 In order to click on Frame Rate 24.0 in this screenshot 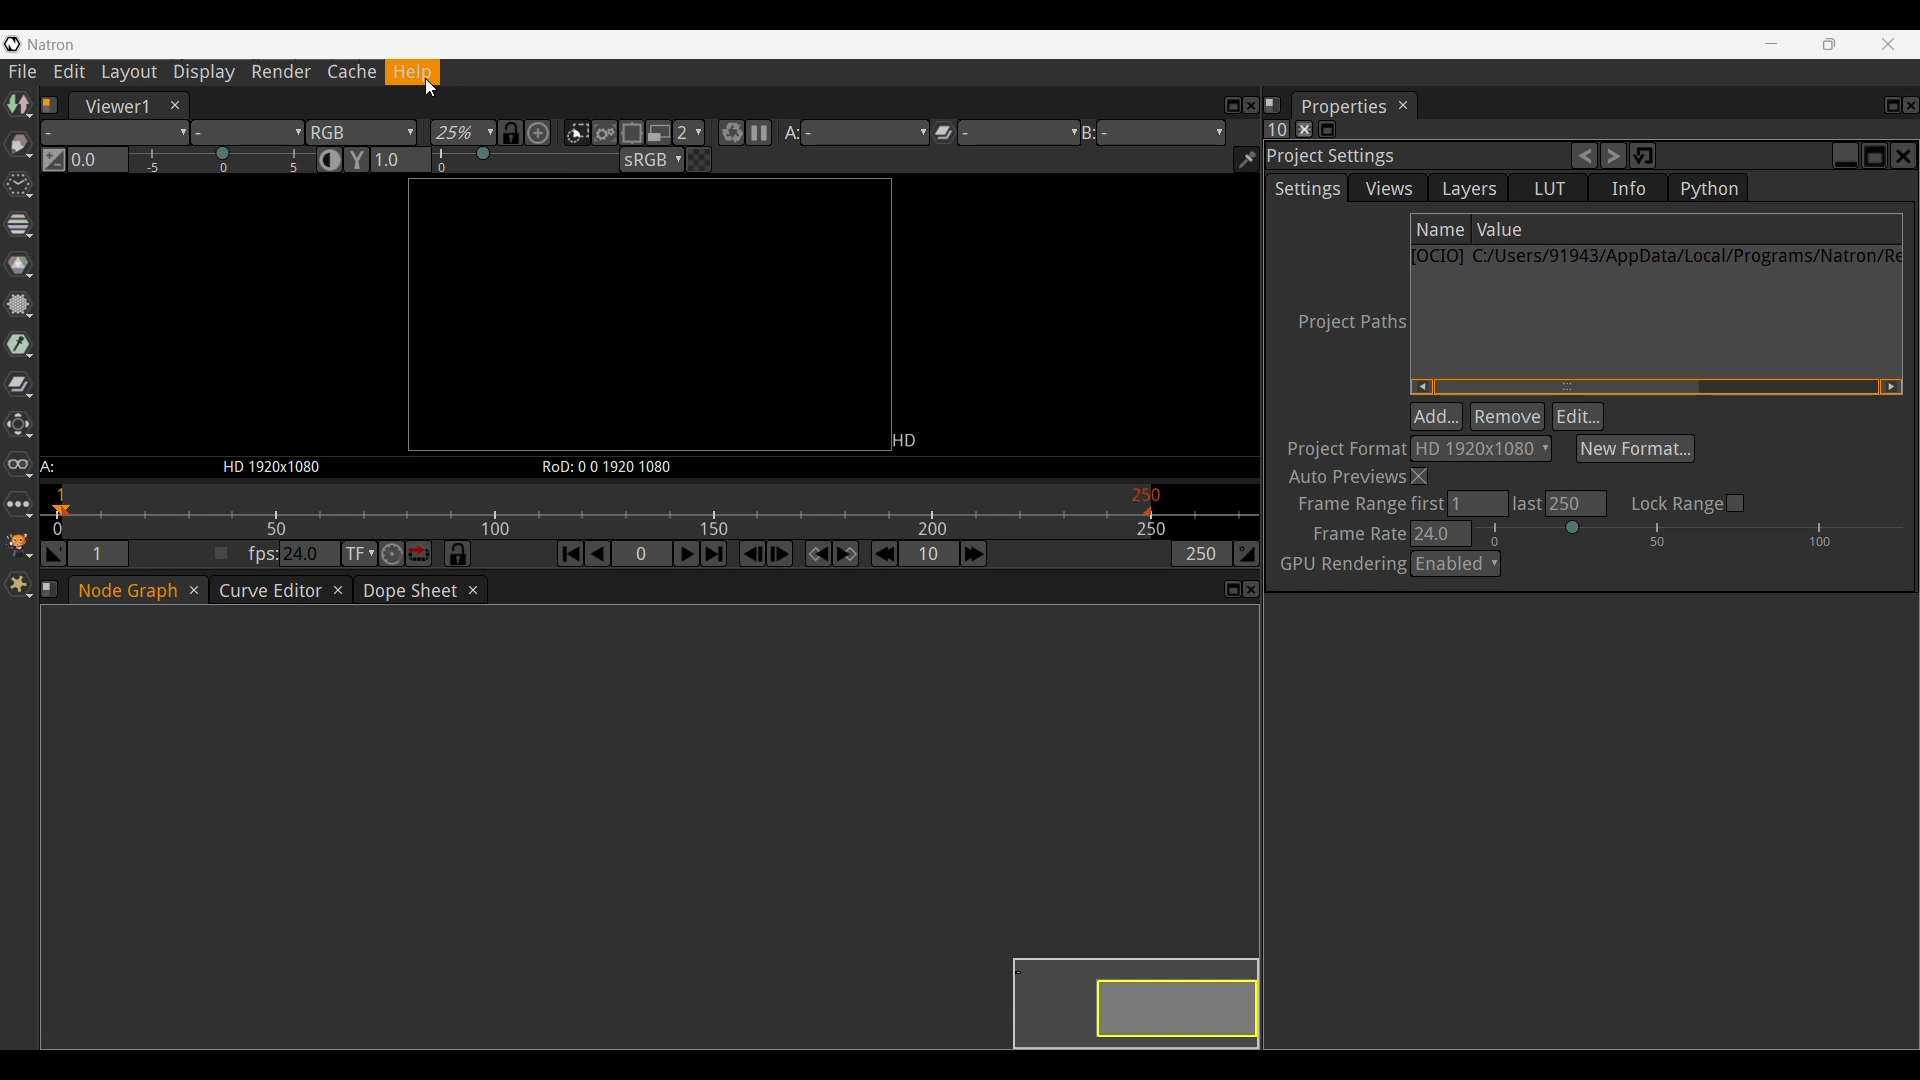, I will do `click(1387, 534)`.